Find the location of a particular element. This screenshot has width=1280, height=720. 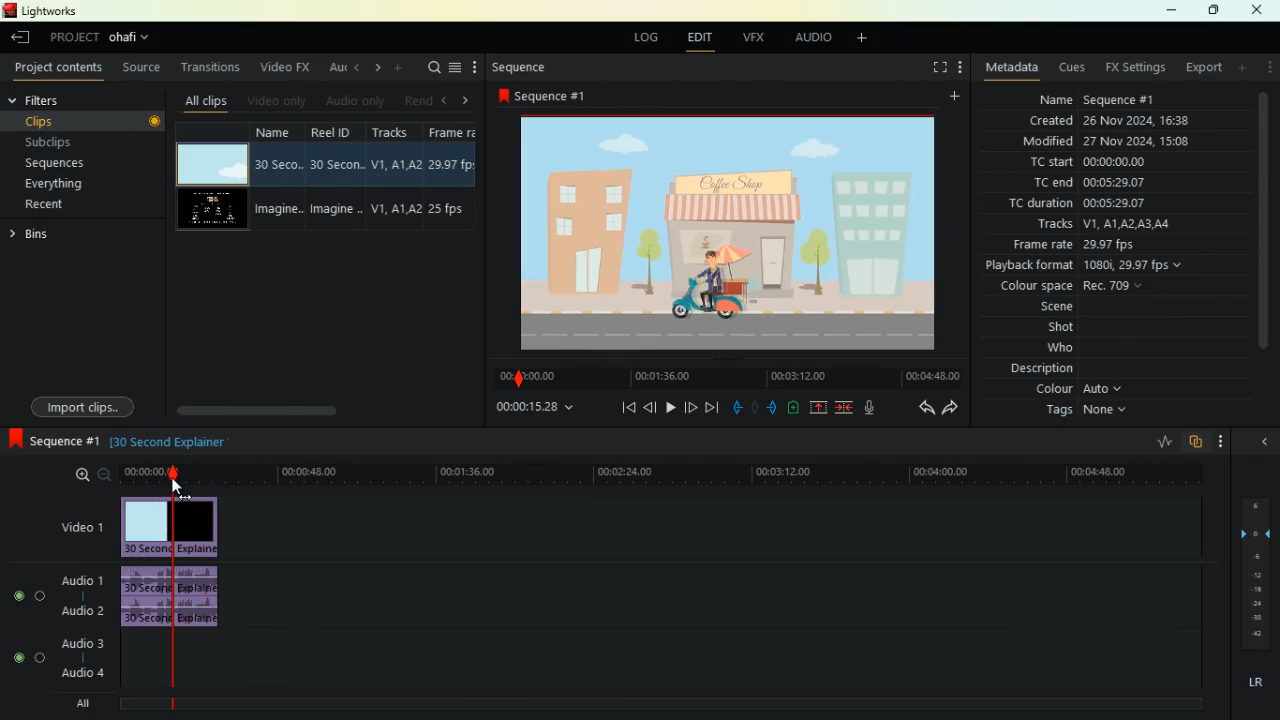

project  is located at coordinates (101, 39).